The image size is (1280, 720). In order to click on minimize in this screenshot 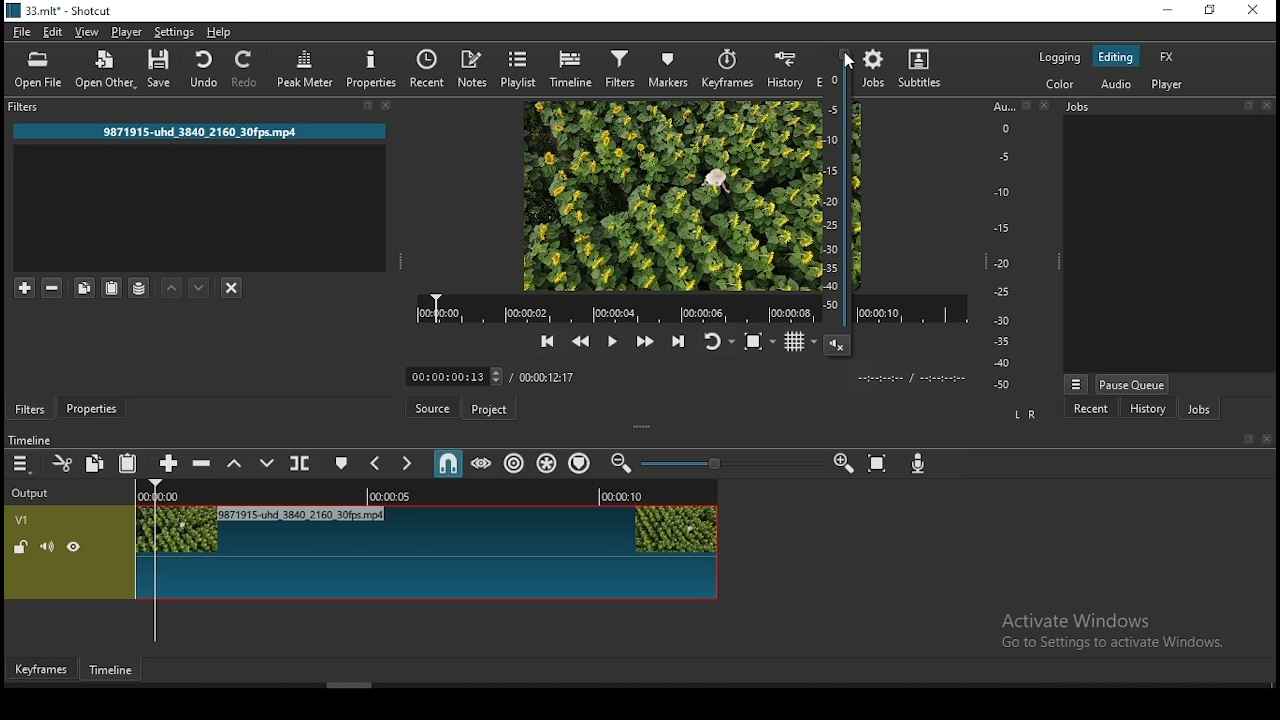, I will do `click(1168, 10)`.